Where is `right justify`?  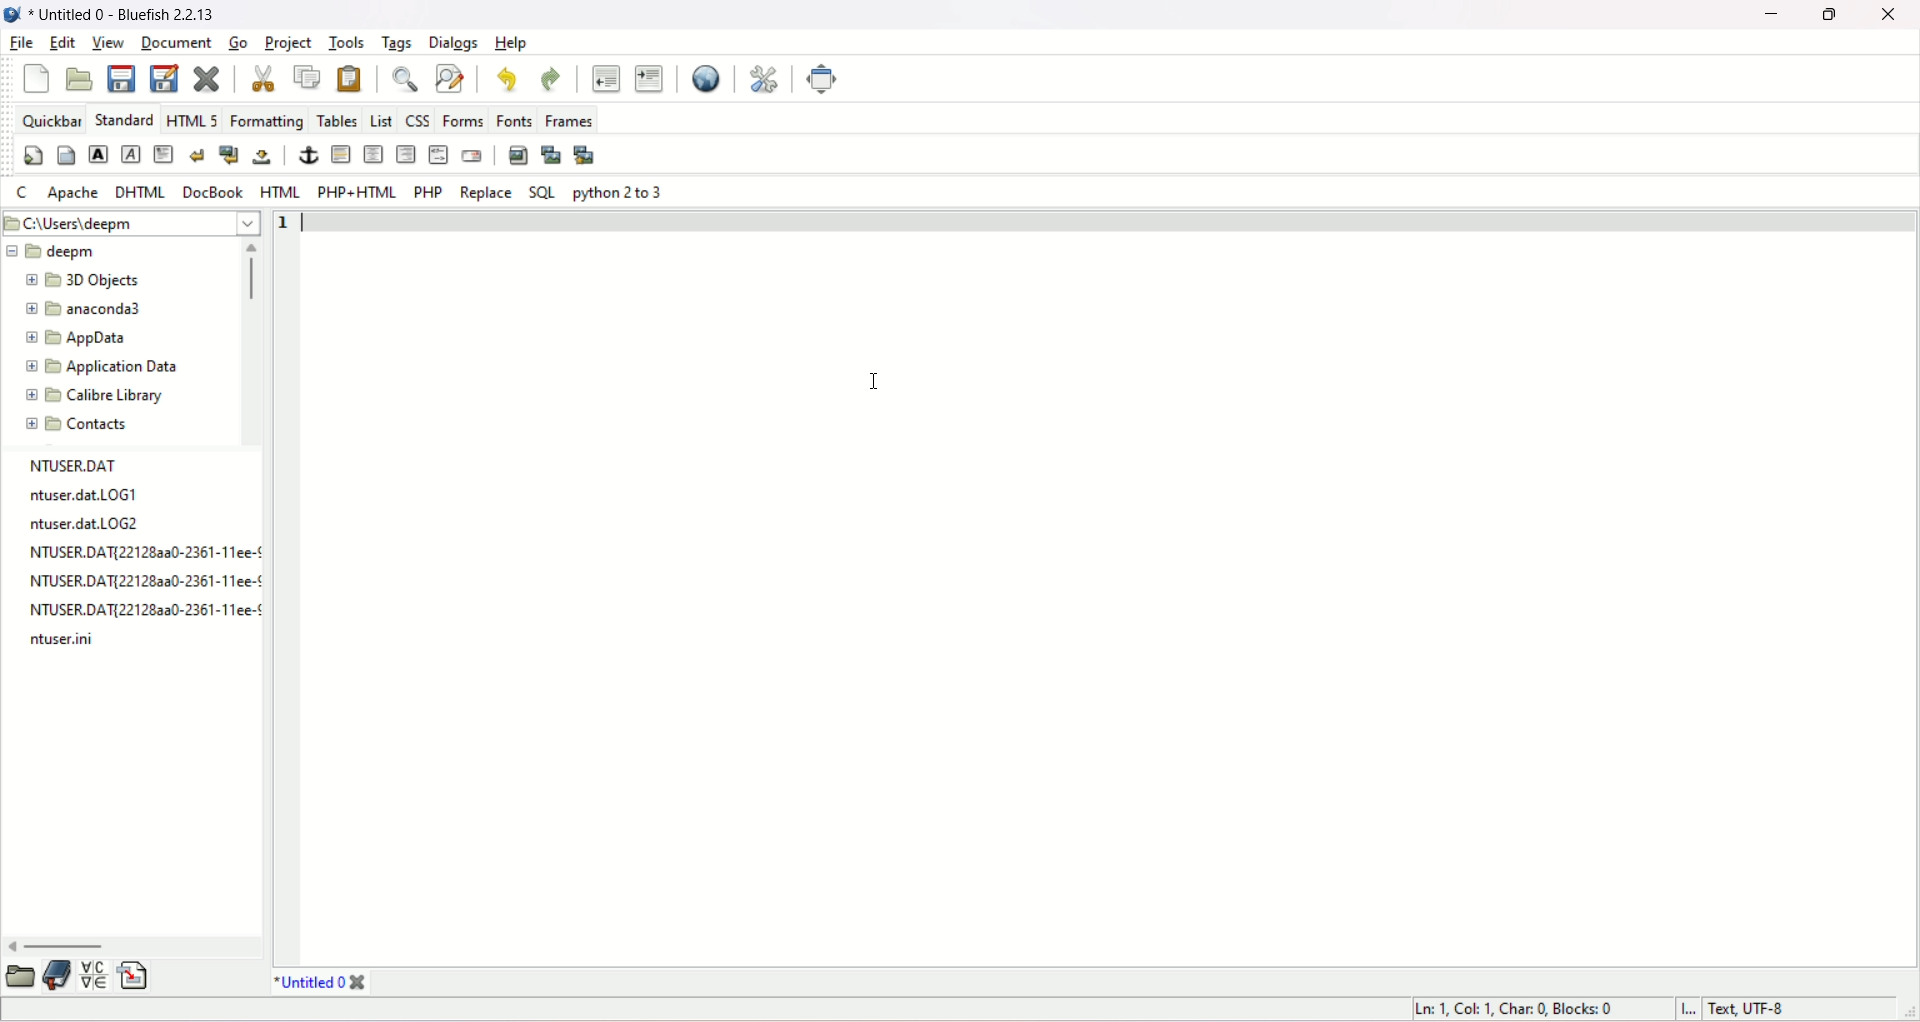
right justify is located at coordinates (404, 154).